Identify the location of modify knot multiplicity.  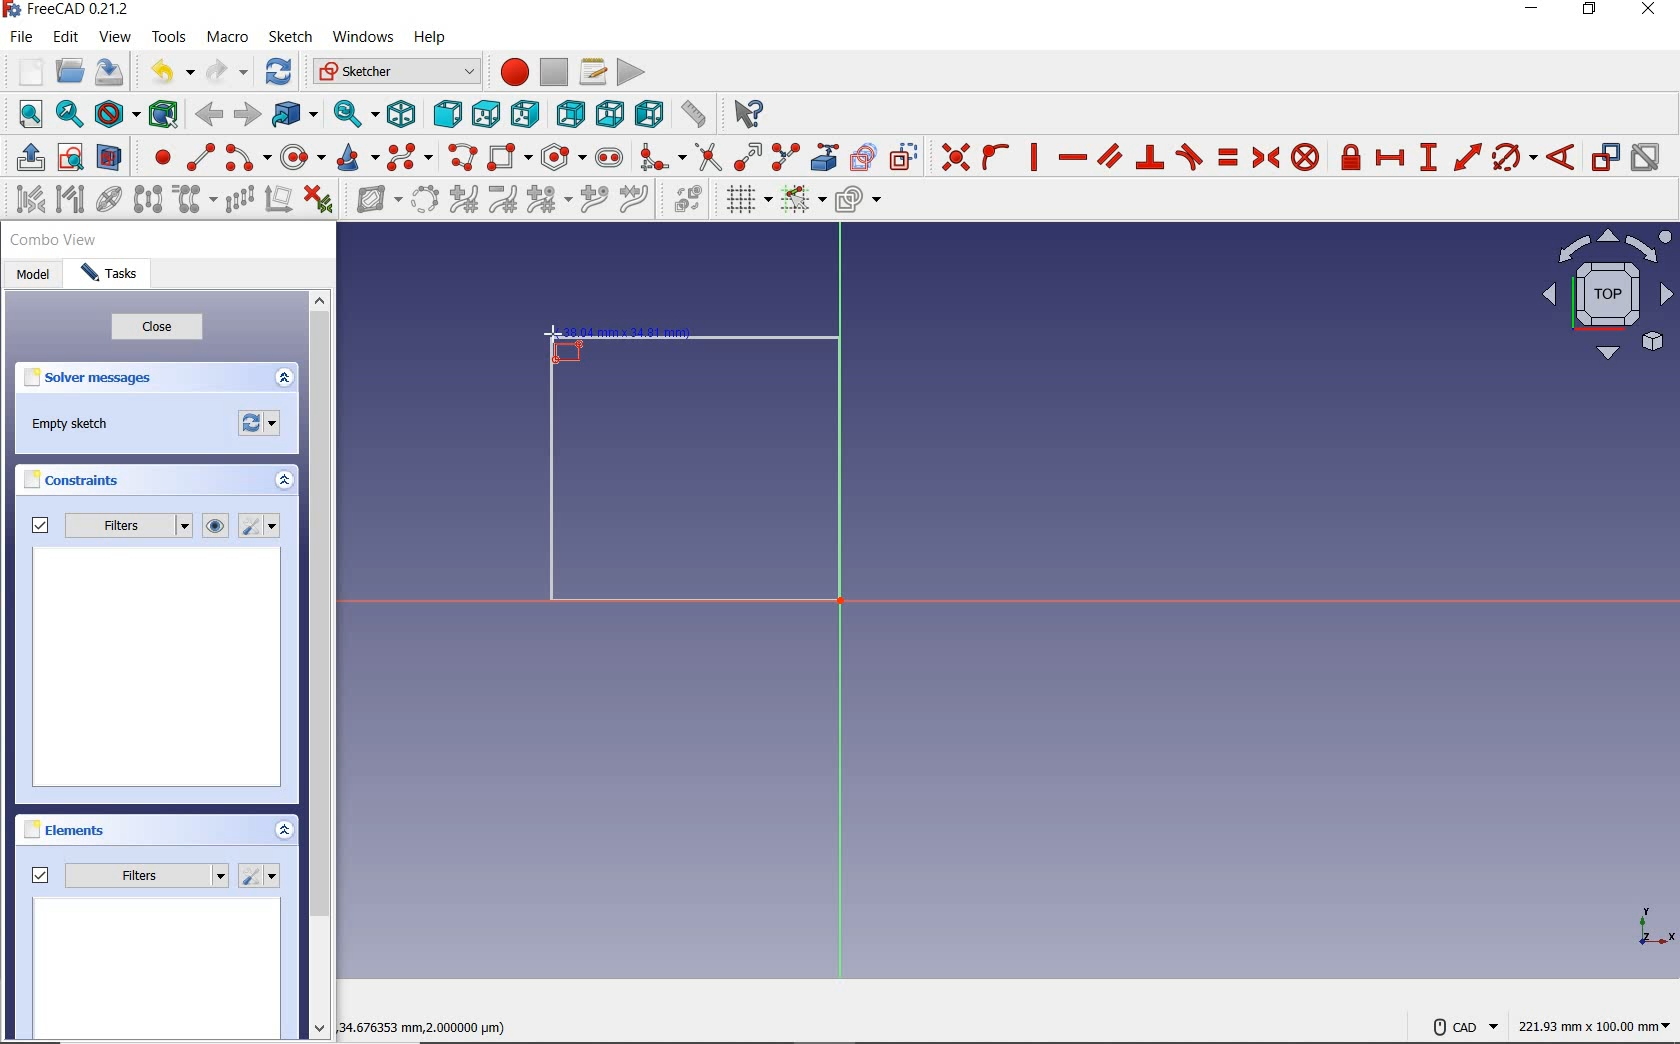
(547, 201).